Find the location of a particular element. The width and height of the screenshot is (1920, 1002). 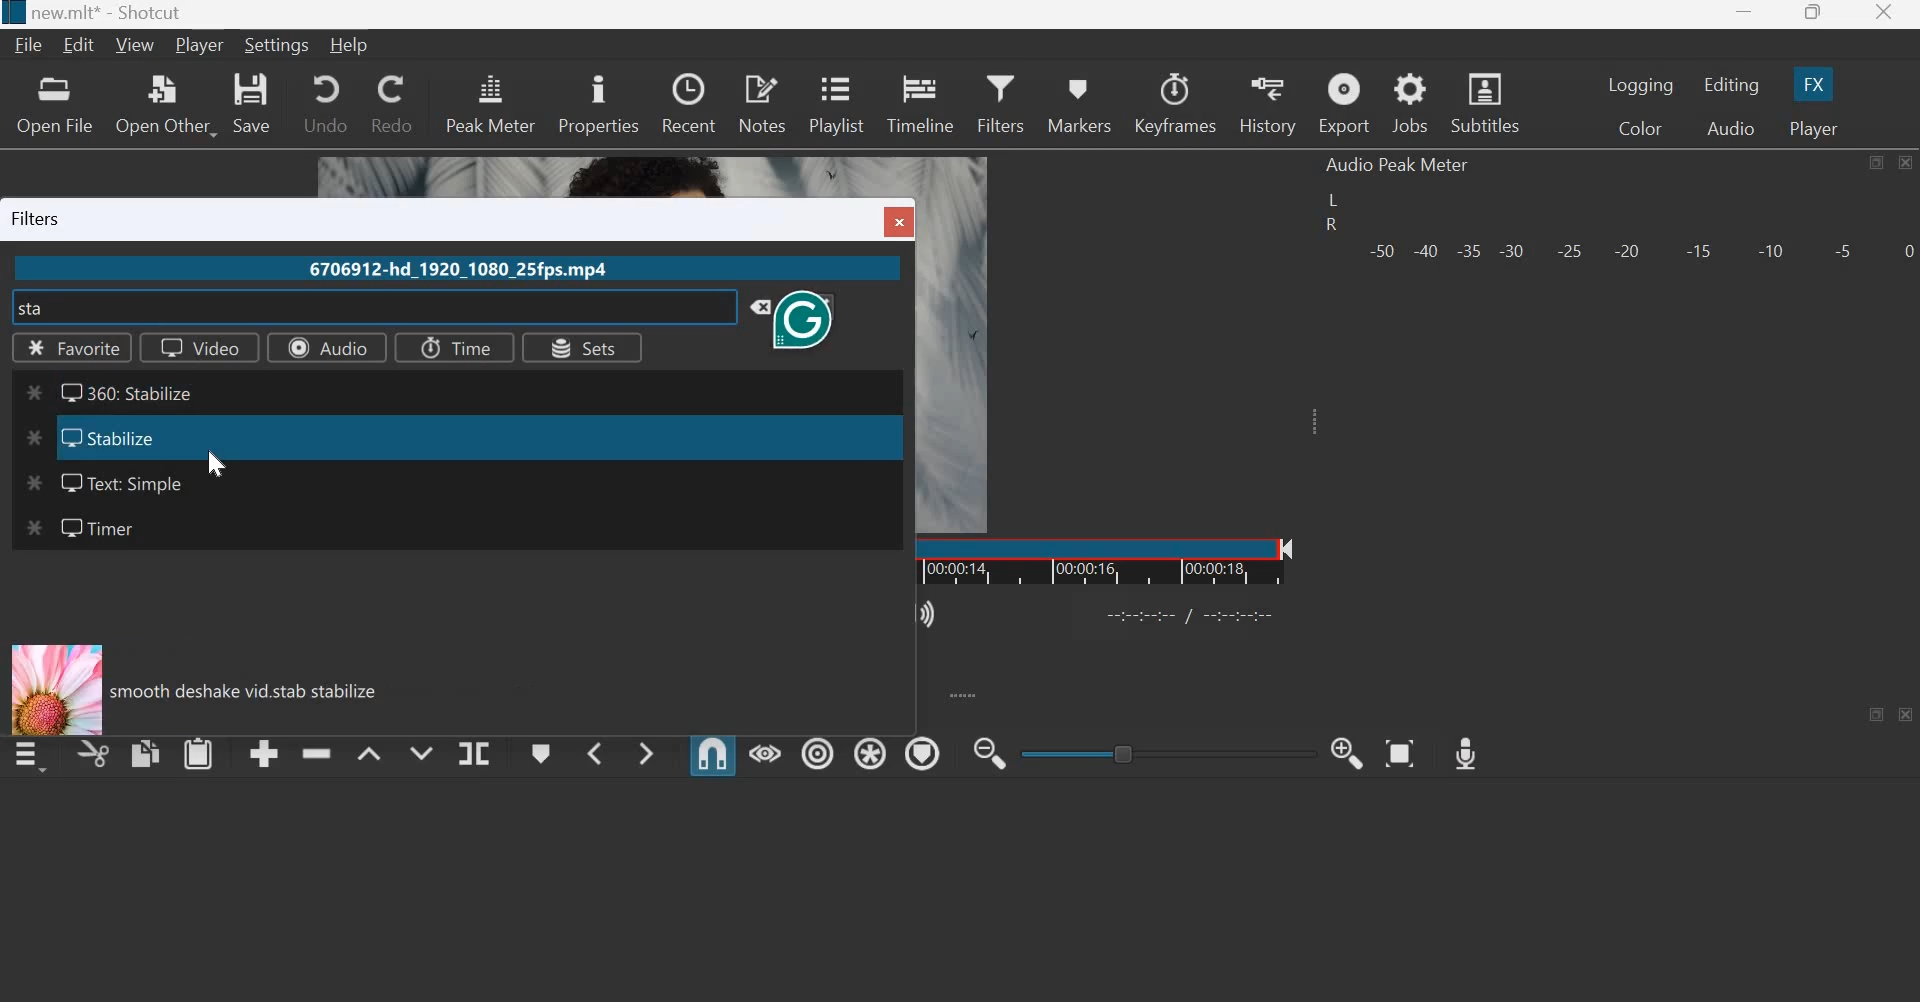

Create/edit marker is located at coordinates (538, 752).